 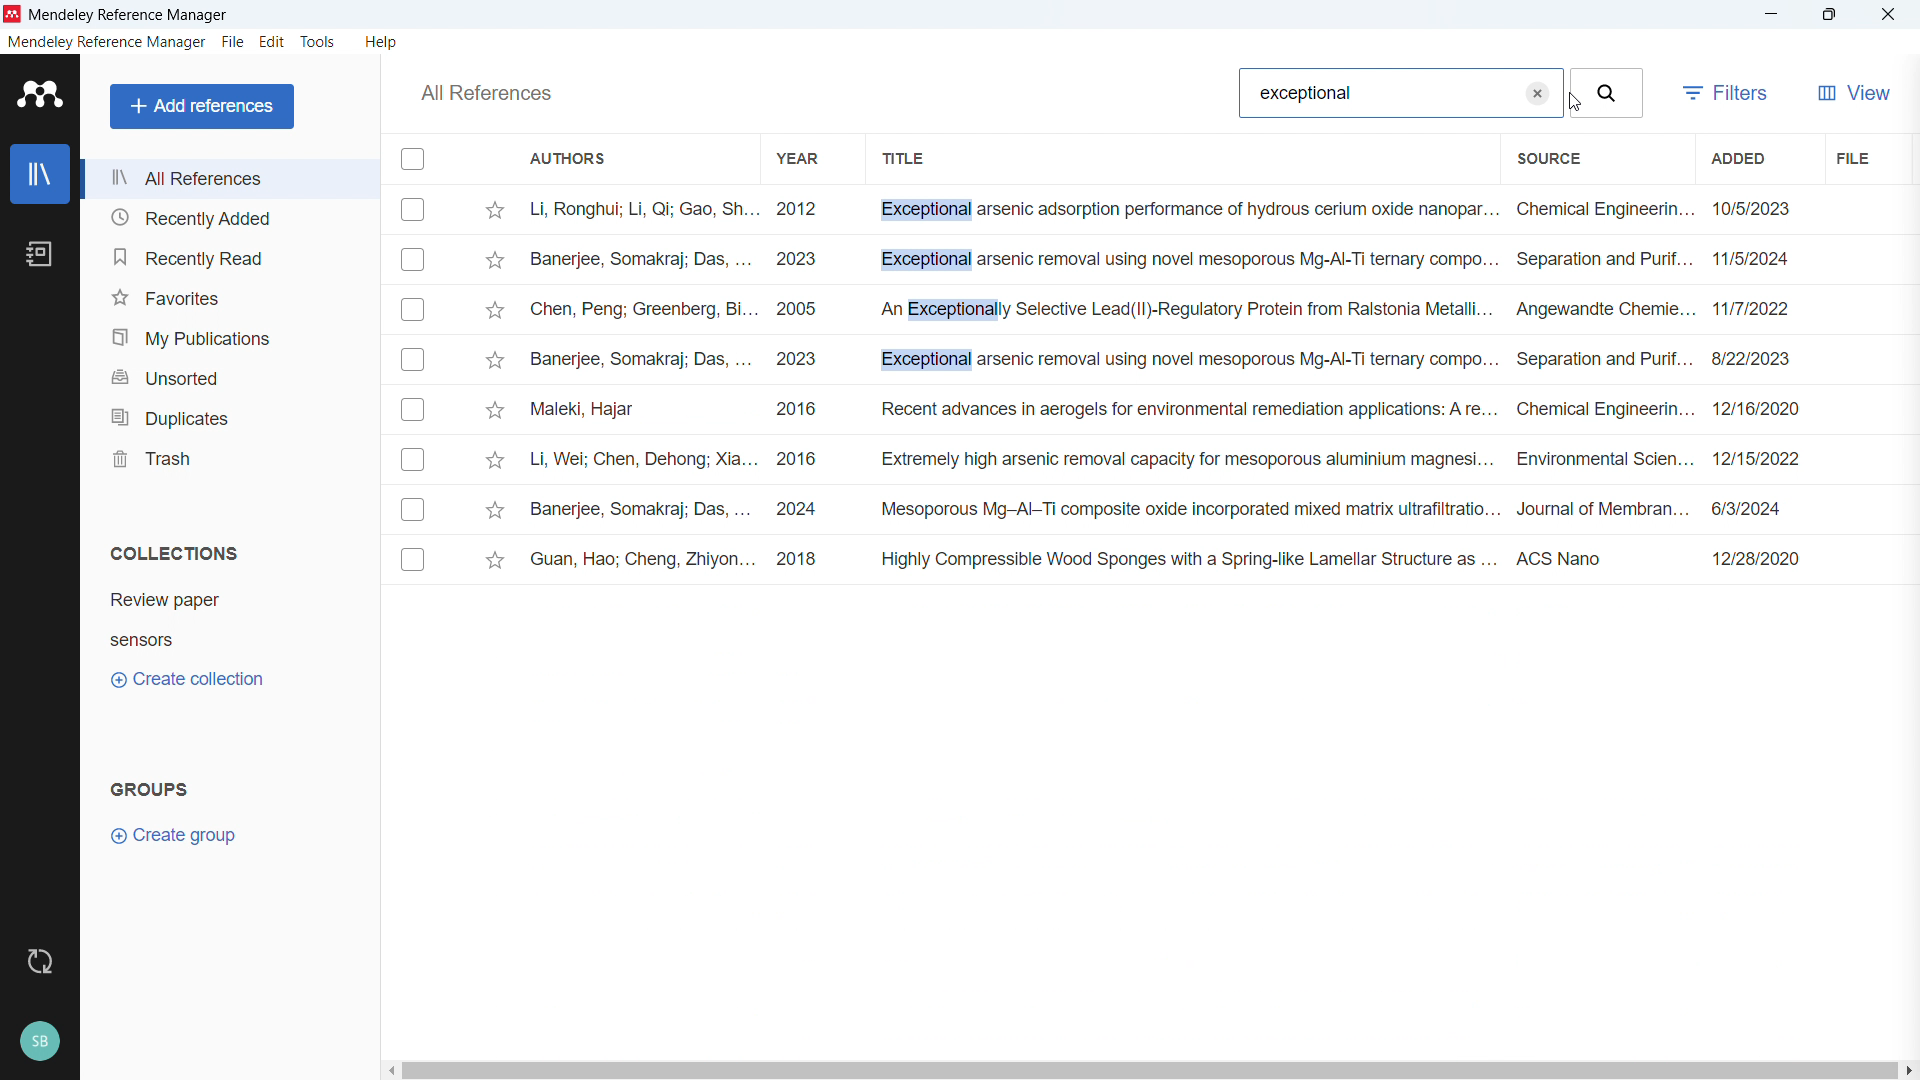 What do you see at coordinates (141, 641) in the screenshot?
I see `Collection 2` at bounding box center [141, 641].